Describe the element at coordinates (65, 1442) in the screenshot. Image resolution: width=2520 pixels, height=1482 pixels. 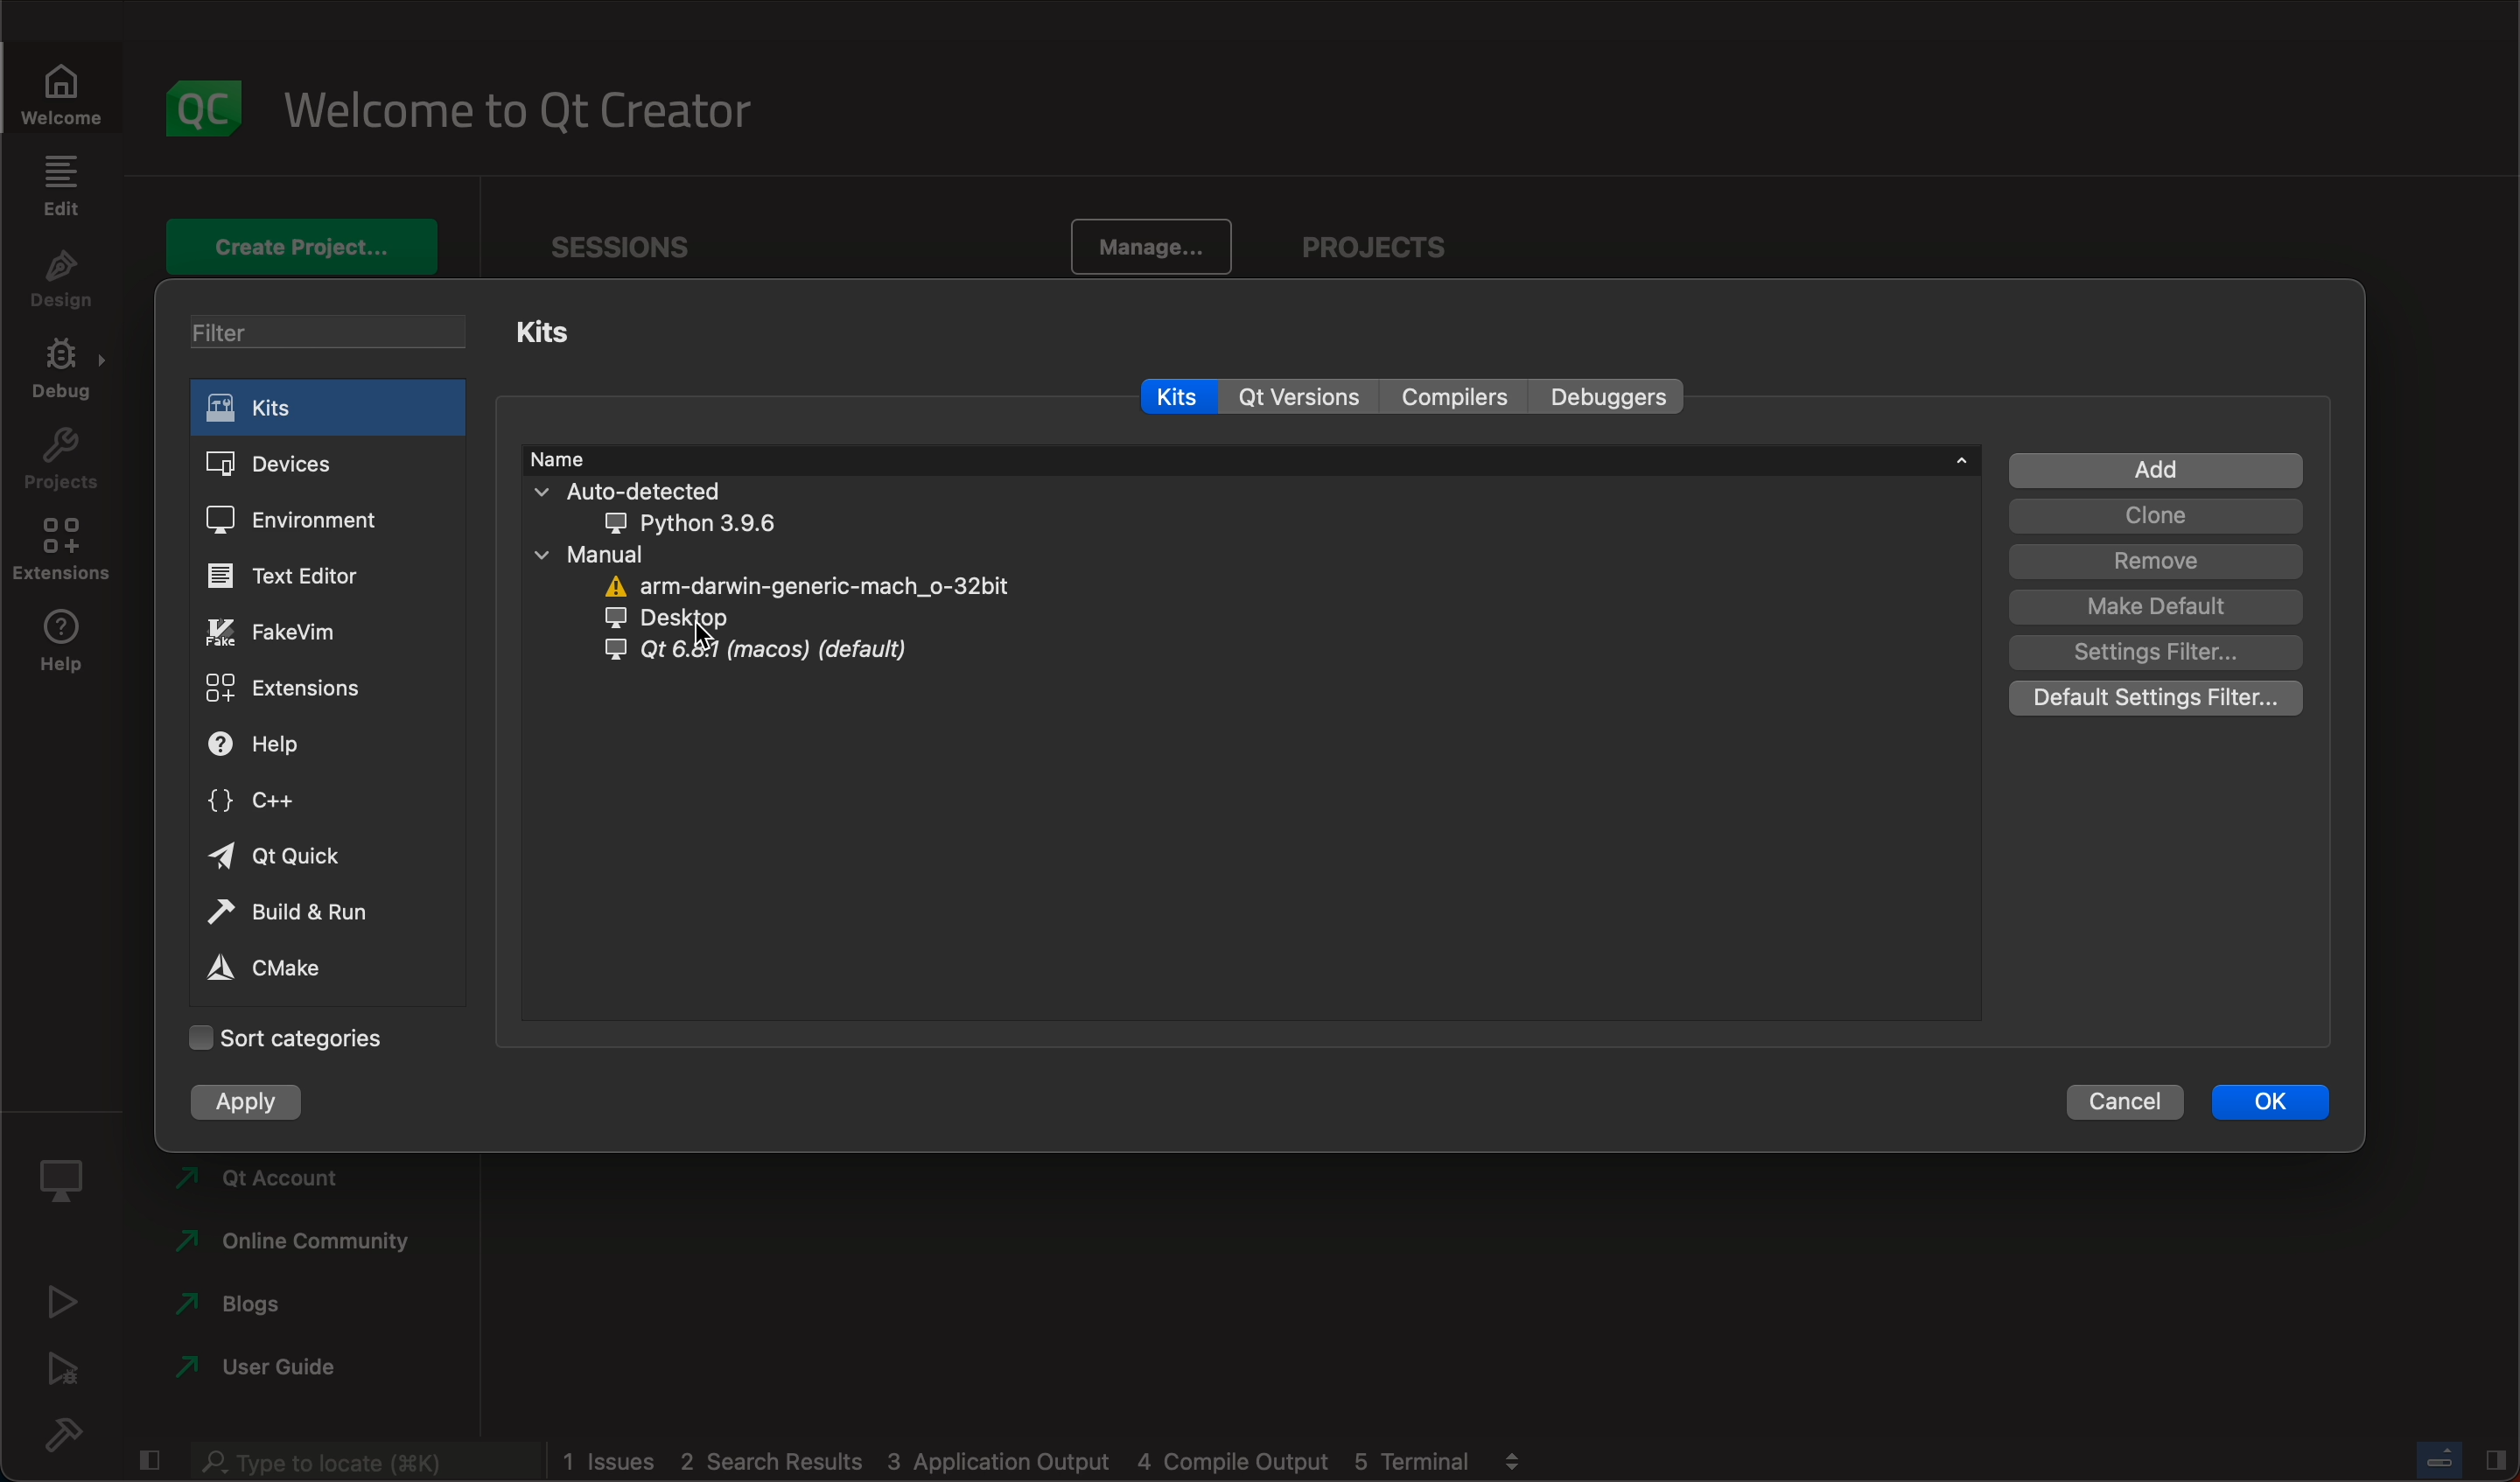
I see `build` at that location.